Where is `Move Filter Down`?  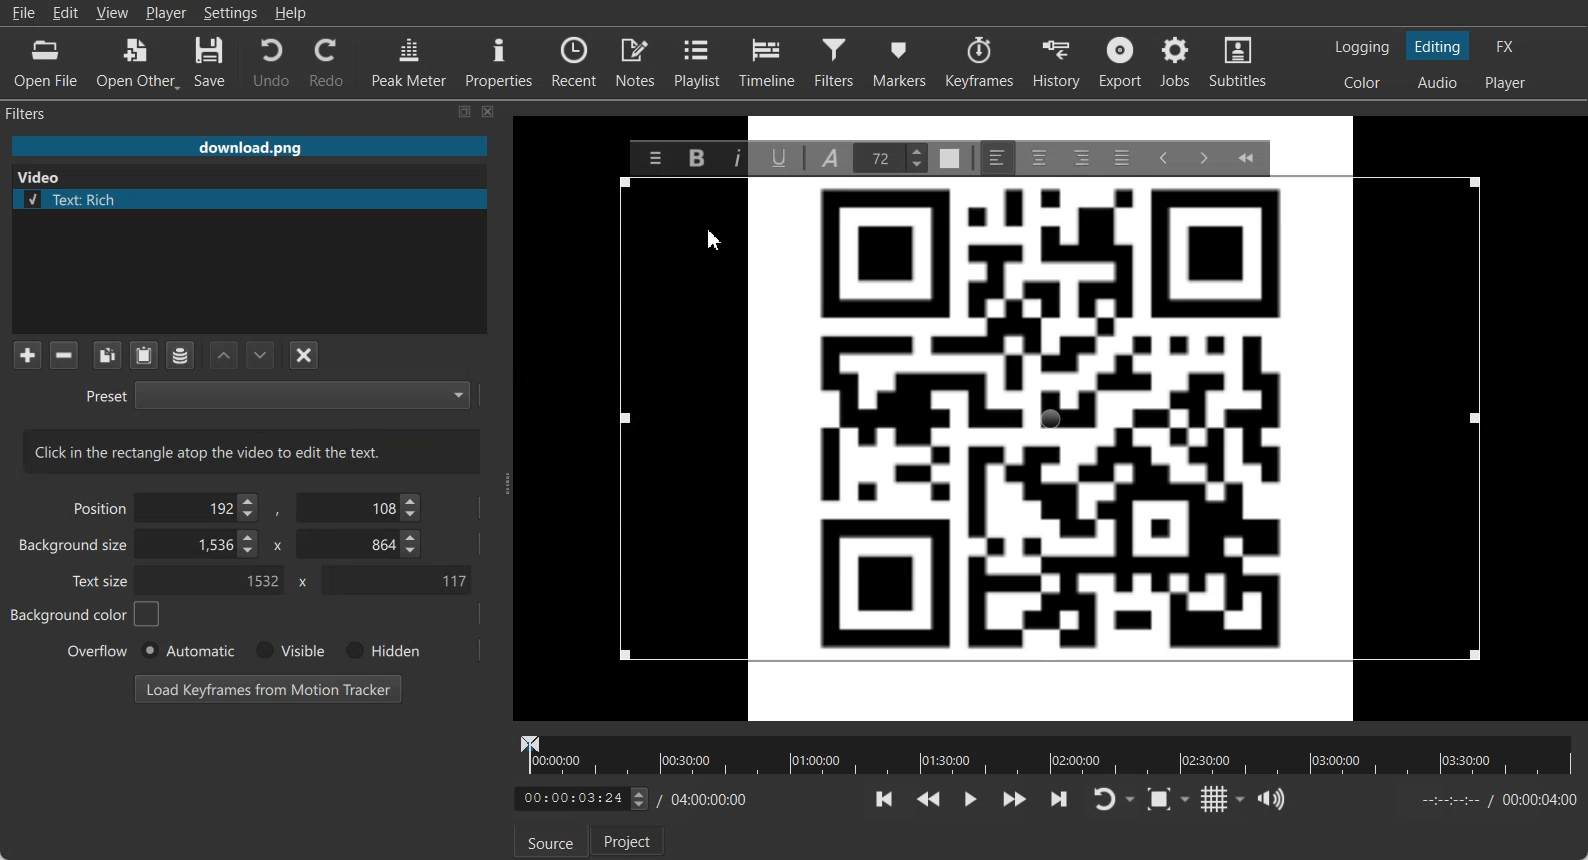
Move Filter Down is located at coordinates (261, 355).